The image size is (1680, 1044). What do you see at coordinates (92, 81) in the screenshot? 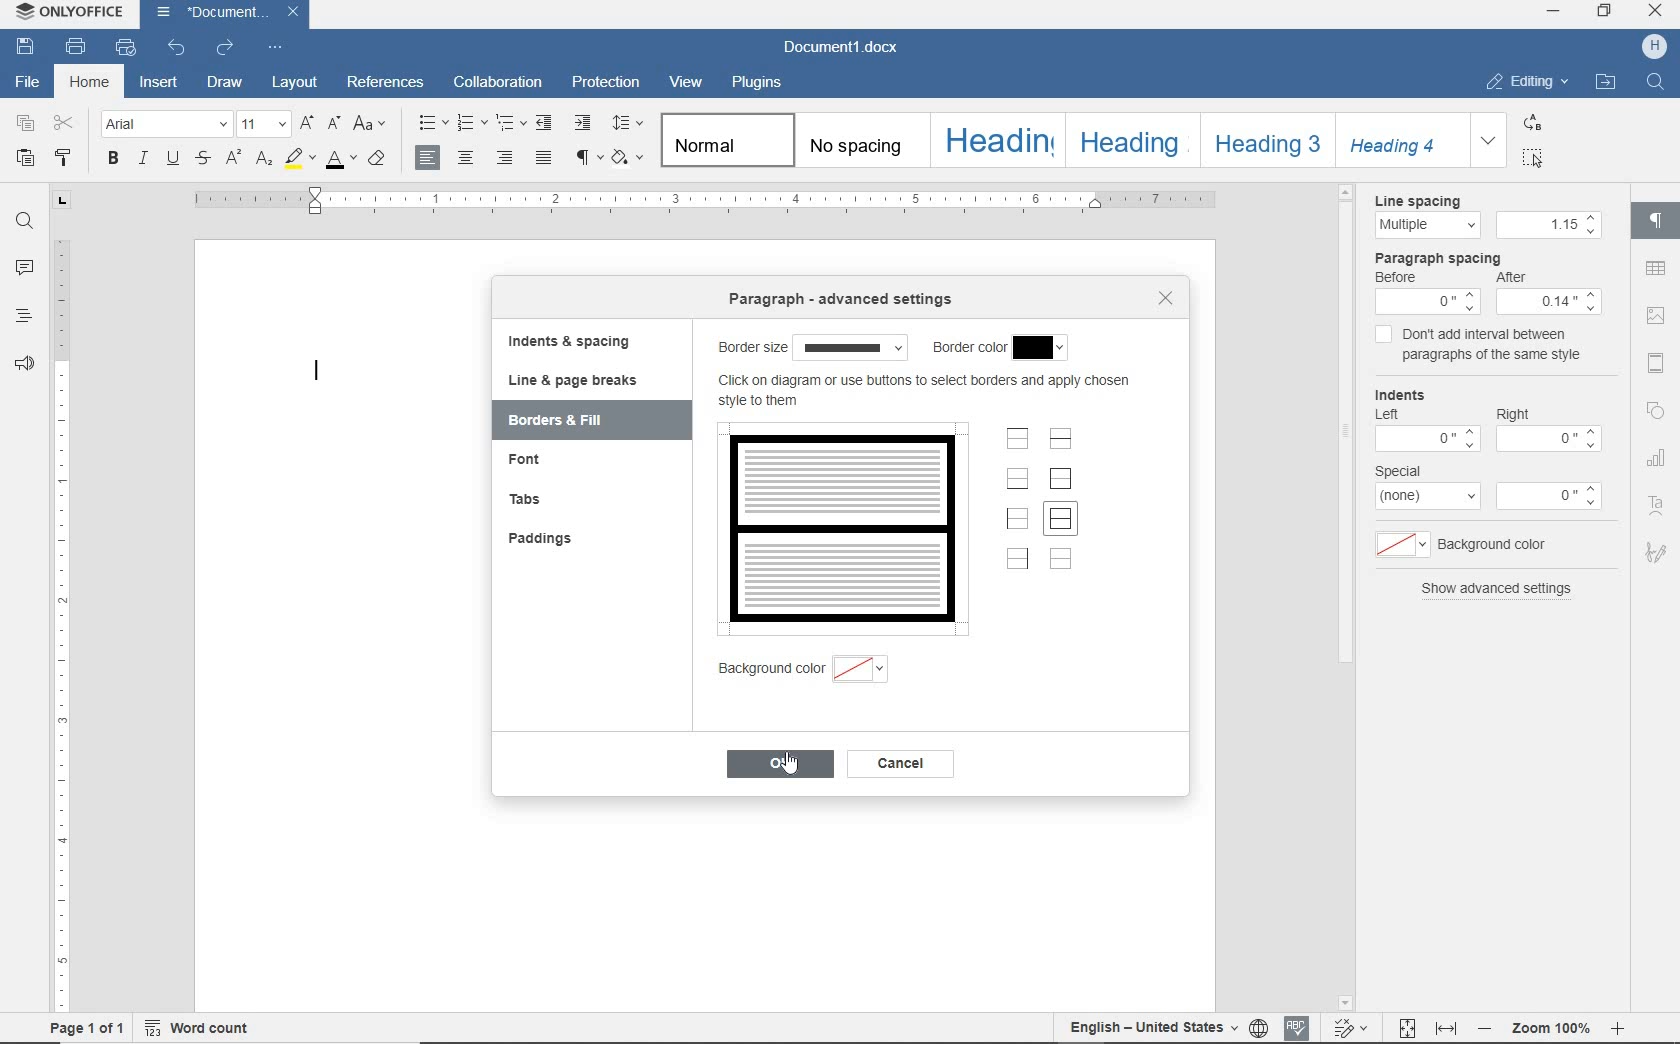
I see `home` at bounding box center [92, 81].